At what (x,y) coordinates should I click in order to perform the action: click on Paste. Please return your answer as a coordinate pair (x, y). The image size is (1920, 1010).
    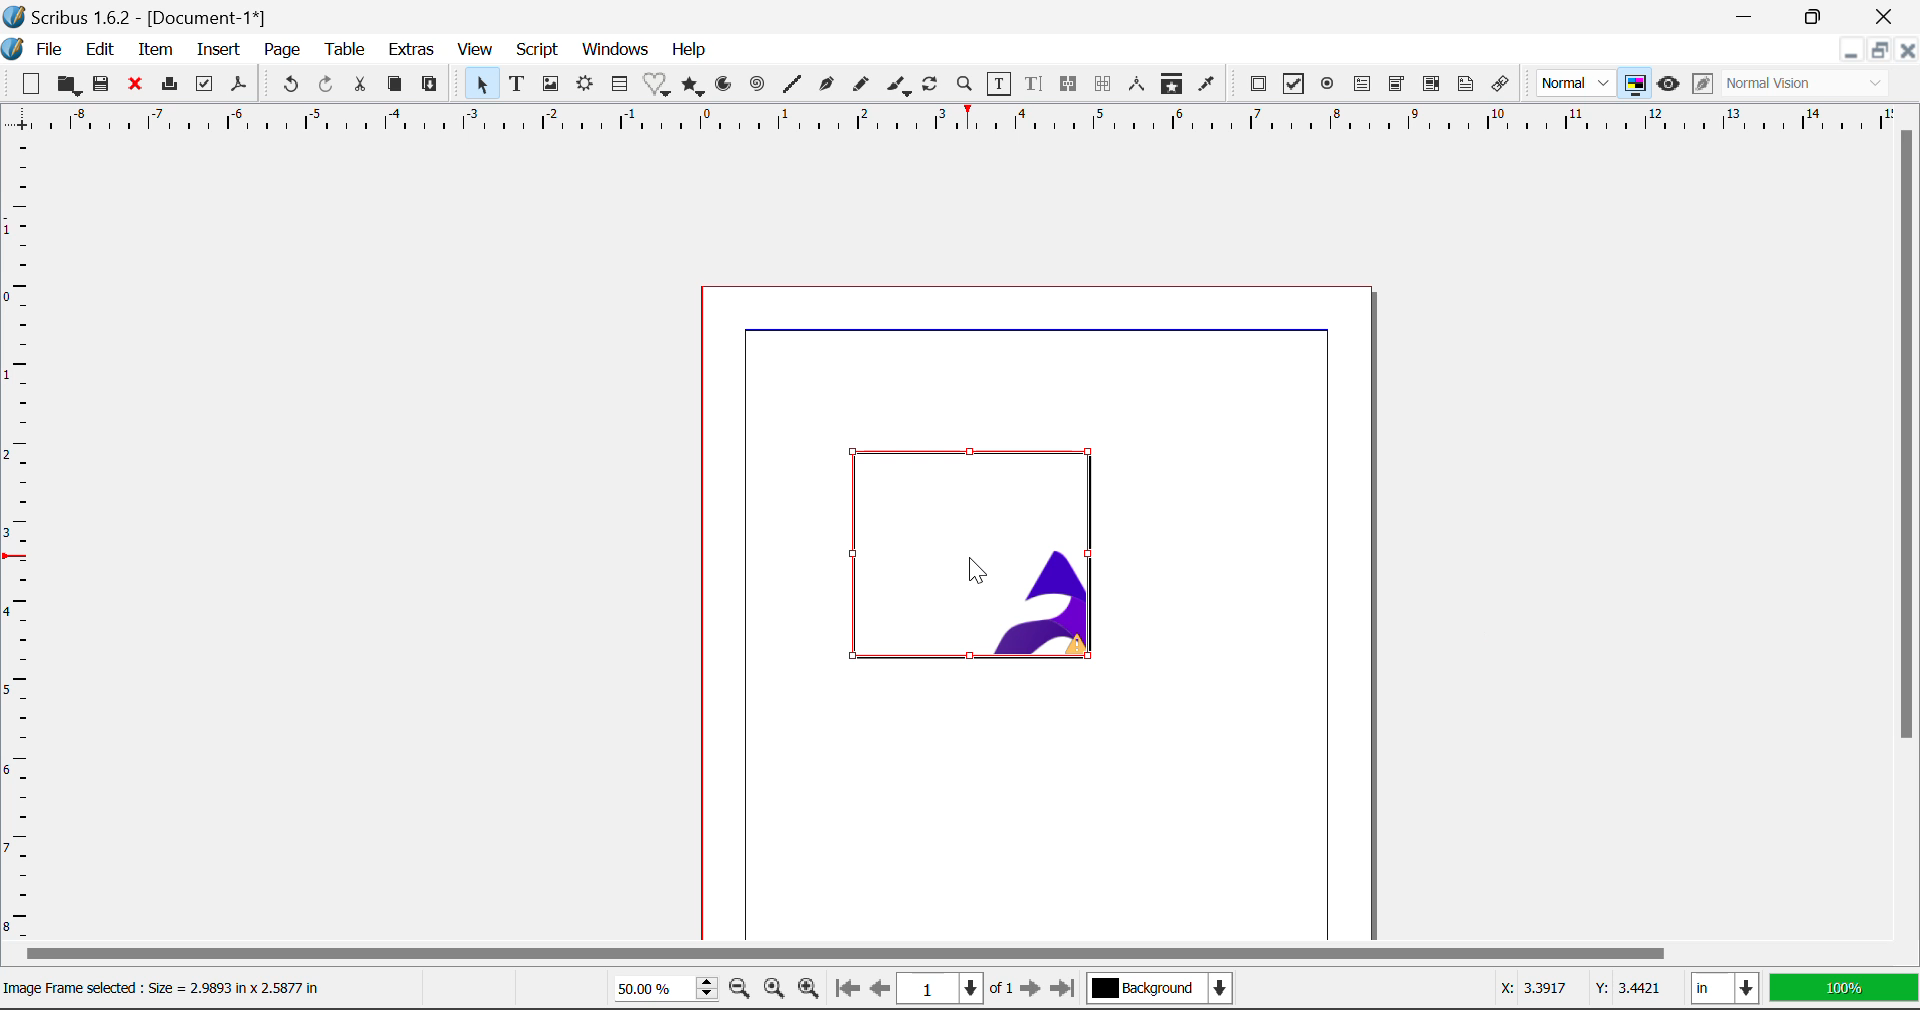
    Looking at the image, I should click on (431, 87).